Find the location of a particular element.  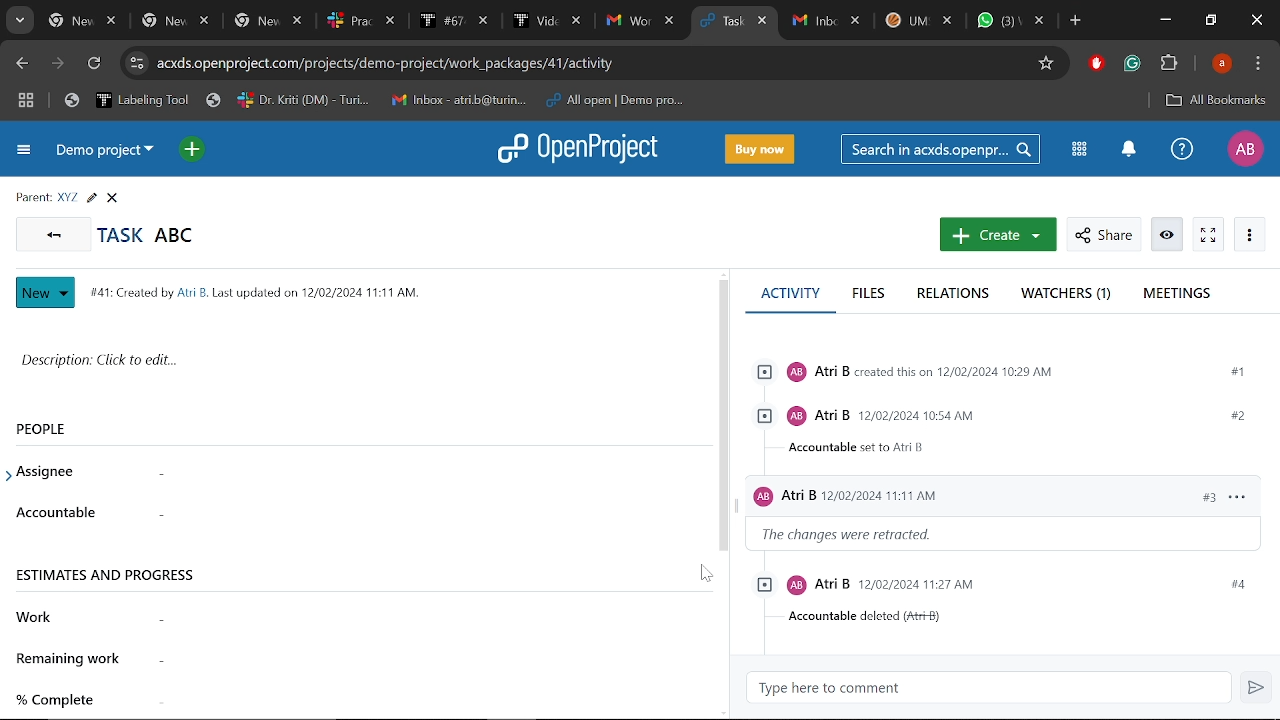

Relations is located at coordinates (956, 294).